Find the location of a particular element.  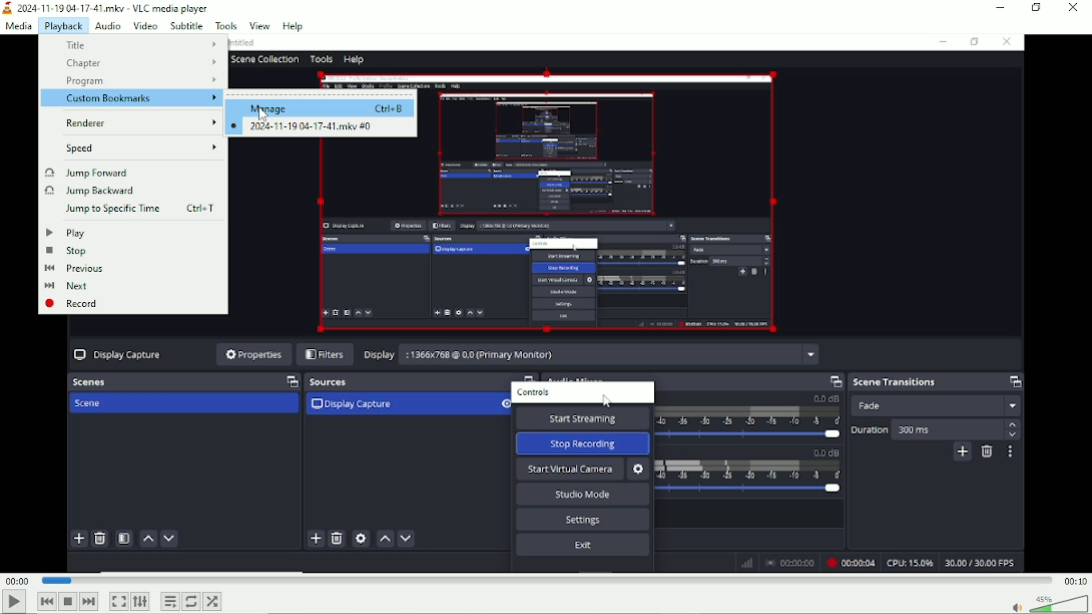

Jump forward is located at coordinates (89, 172).